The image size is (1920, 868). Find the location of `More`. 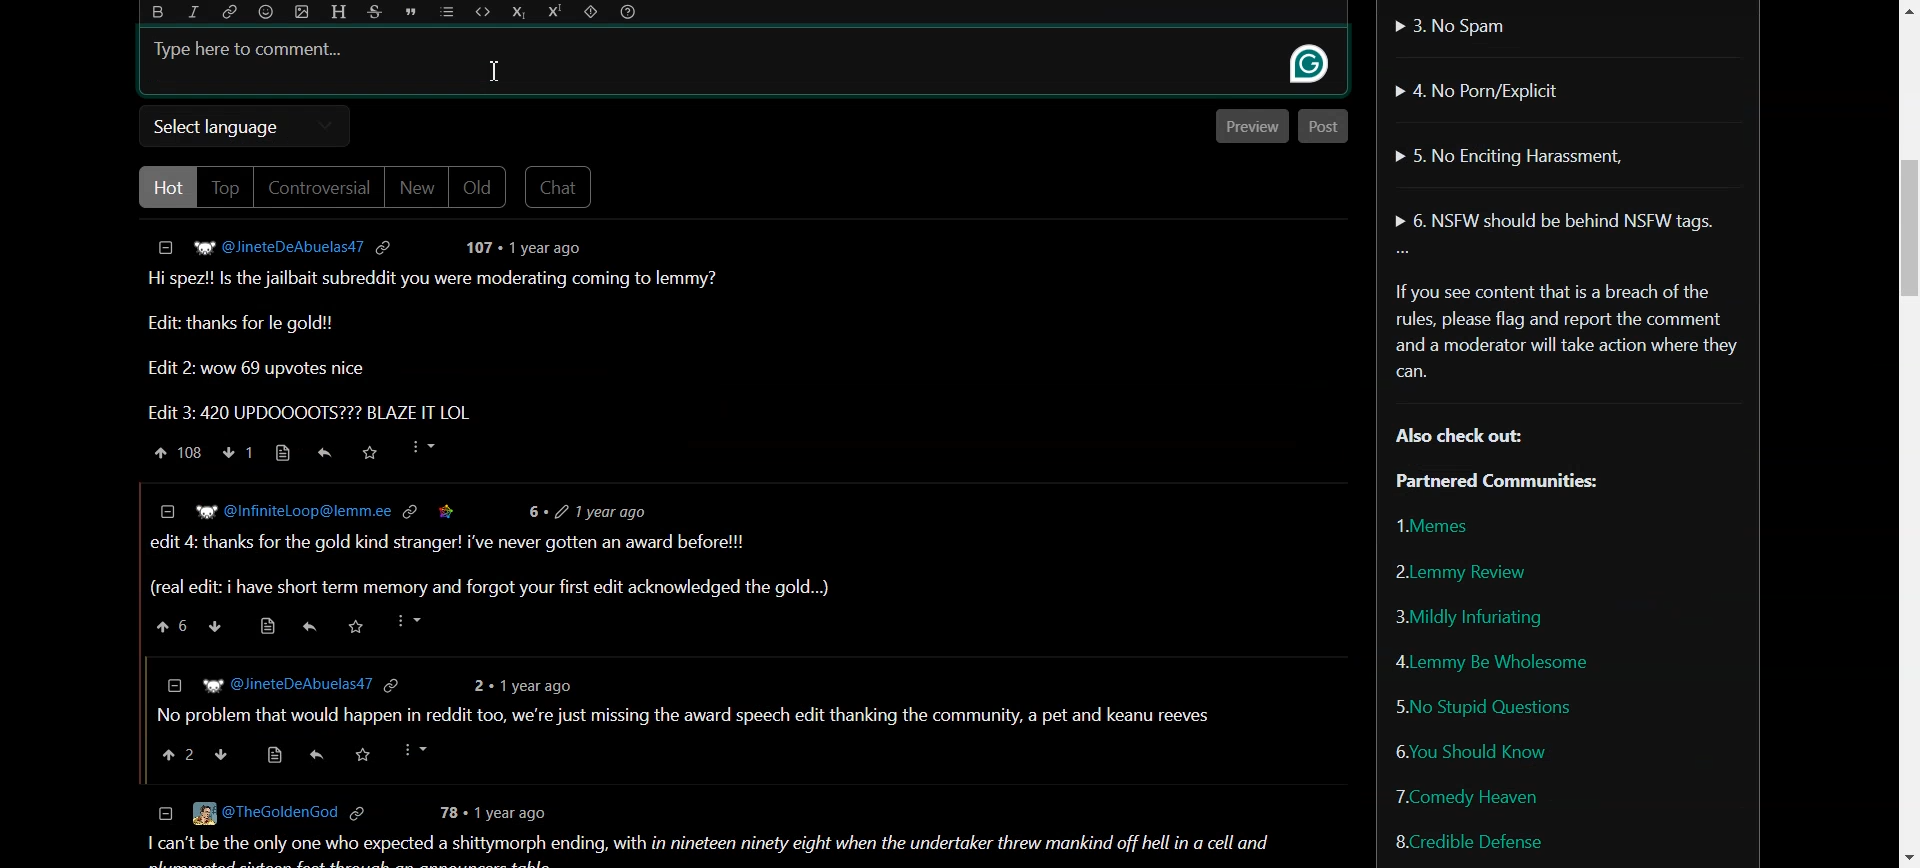

More is located at coordinates (1405, 252).